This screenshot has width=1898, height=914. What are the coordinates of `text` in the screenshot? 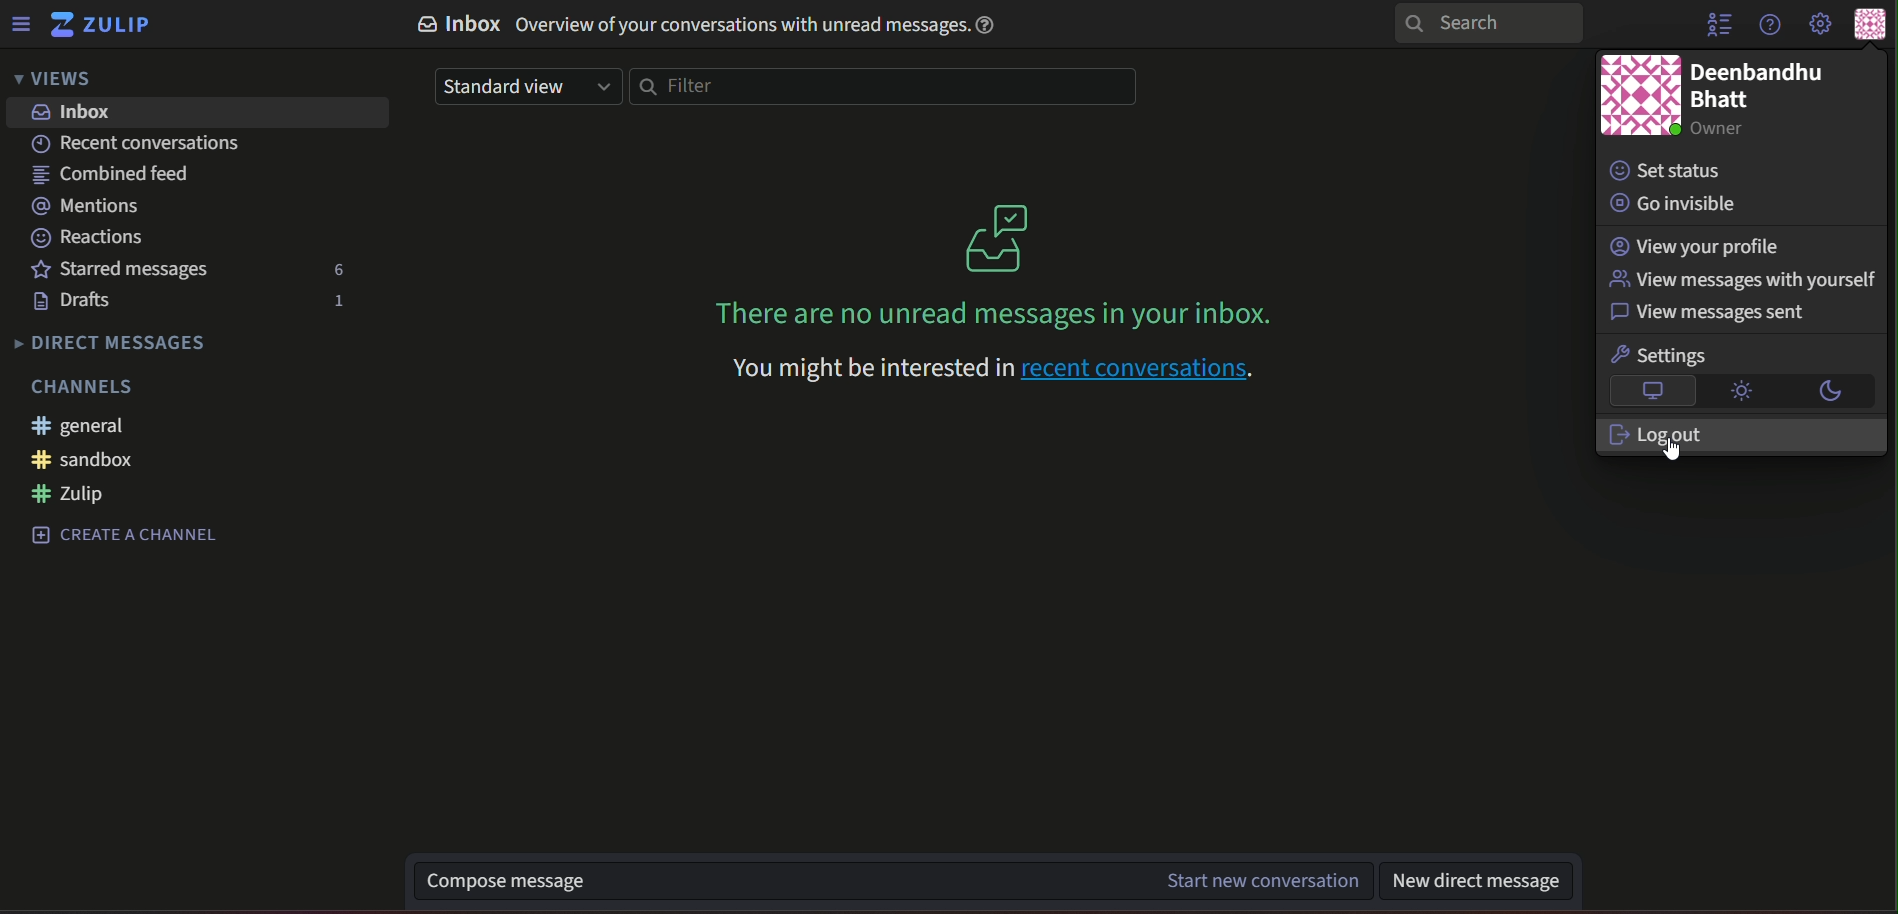 It's located at (88, 206).